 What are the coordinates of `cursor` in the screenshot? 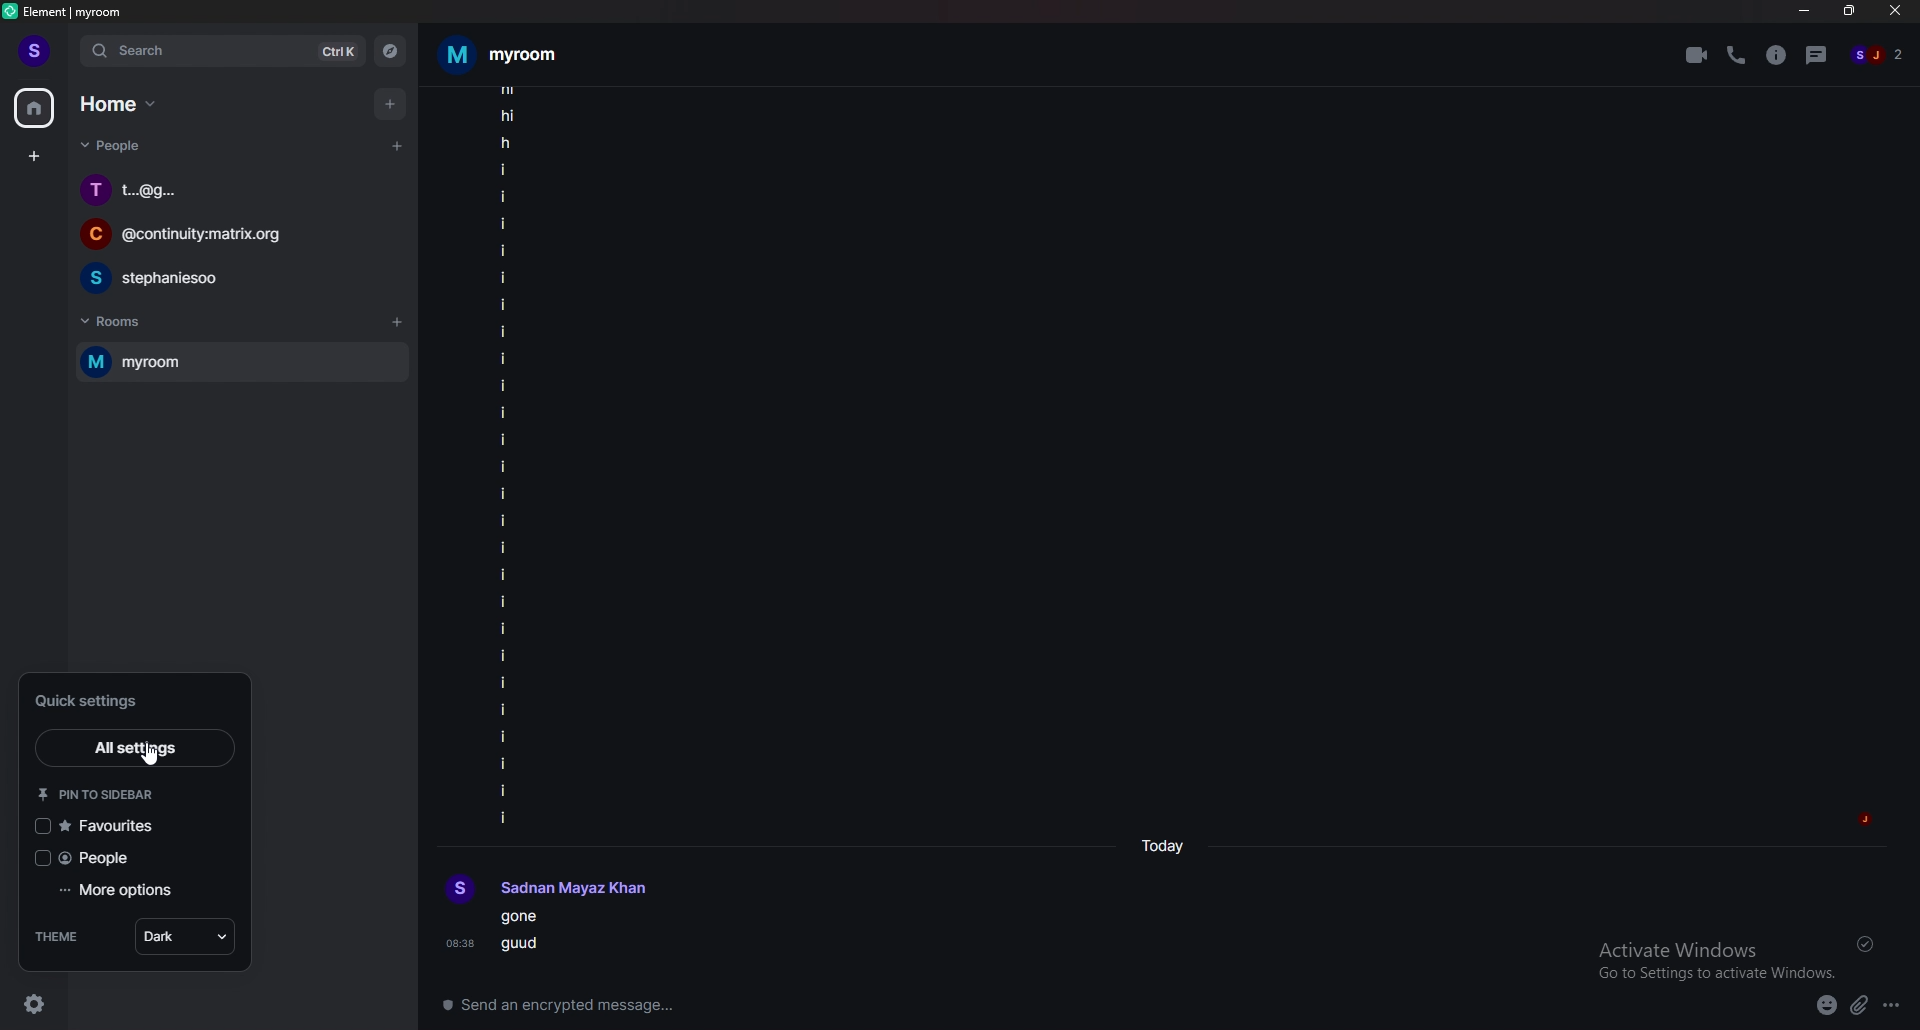 It's located at (154, 765).